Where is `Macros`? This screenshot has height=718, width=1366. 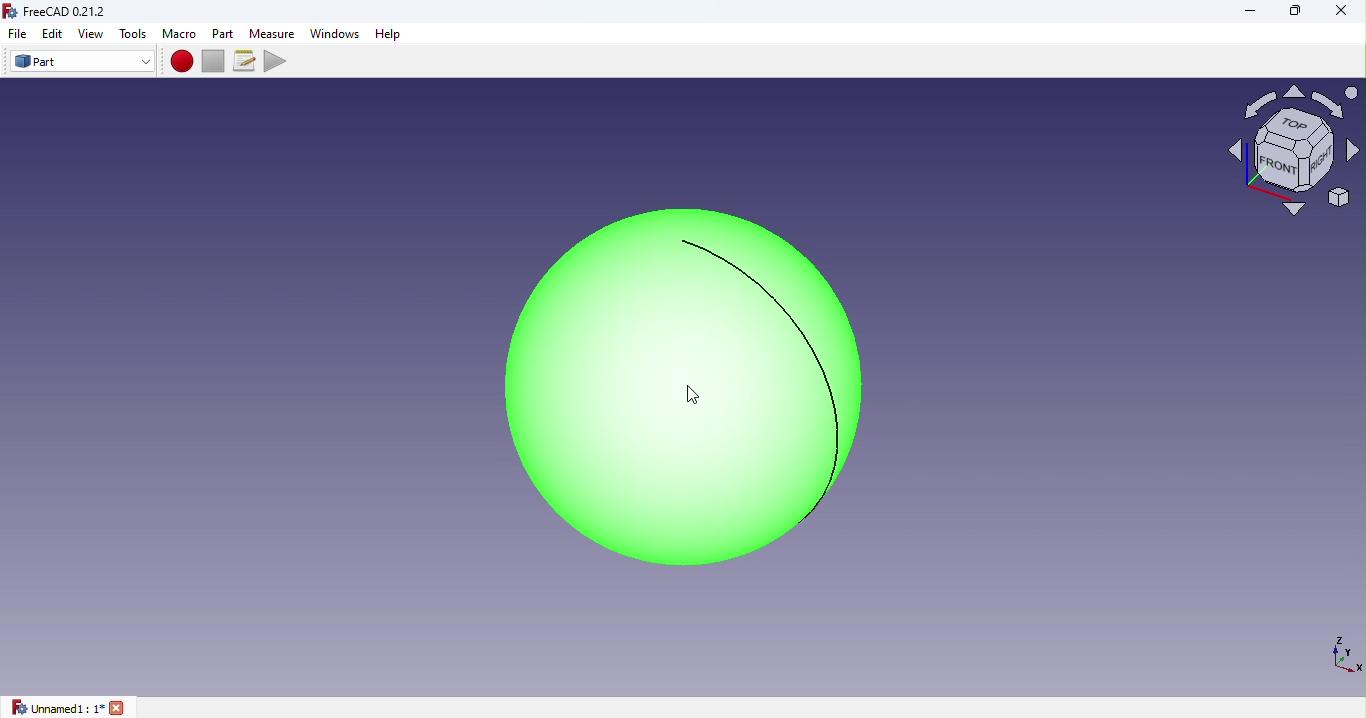
Macros is located at coordinates (247, 61).